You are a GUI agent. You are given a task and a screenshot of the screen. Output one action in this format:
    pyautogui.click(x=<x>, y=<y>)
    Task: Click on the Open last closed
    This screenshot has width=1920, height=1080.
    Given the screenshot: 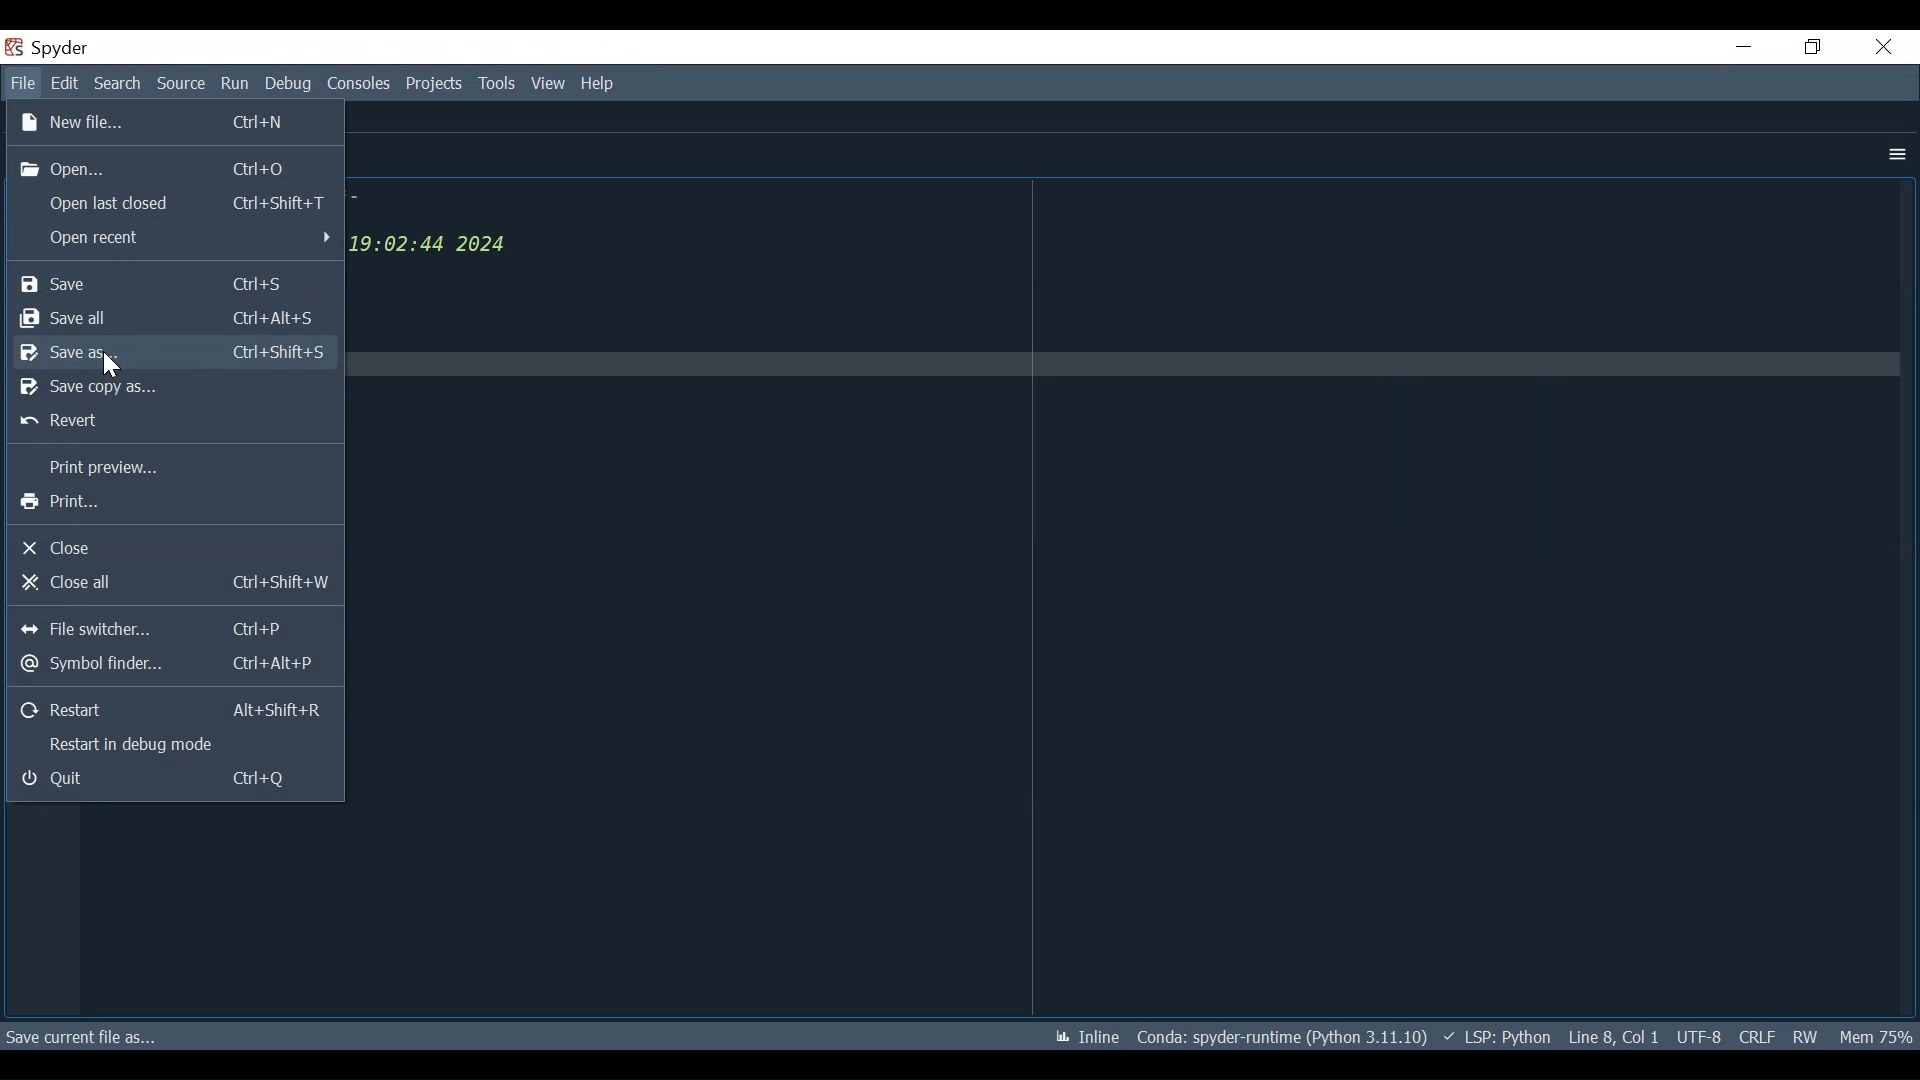 What is the action you would take?
    pyautogui.click(x=173, y=202)
    